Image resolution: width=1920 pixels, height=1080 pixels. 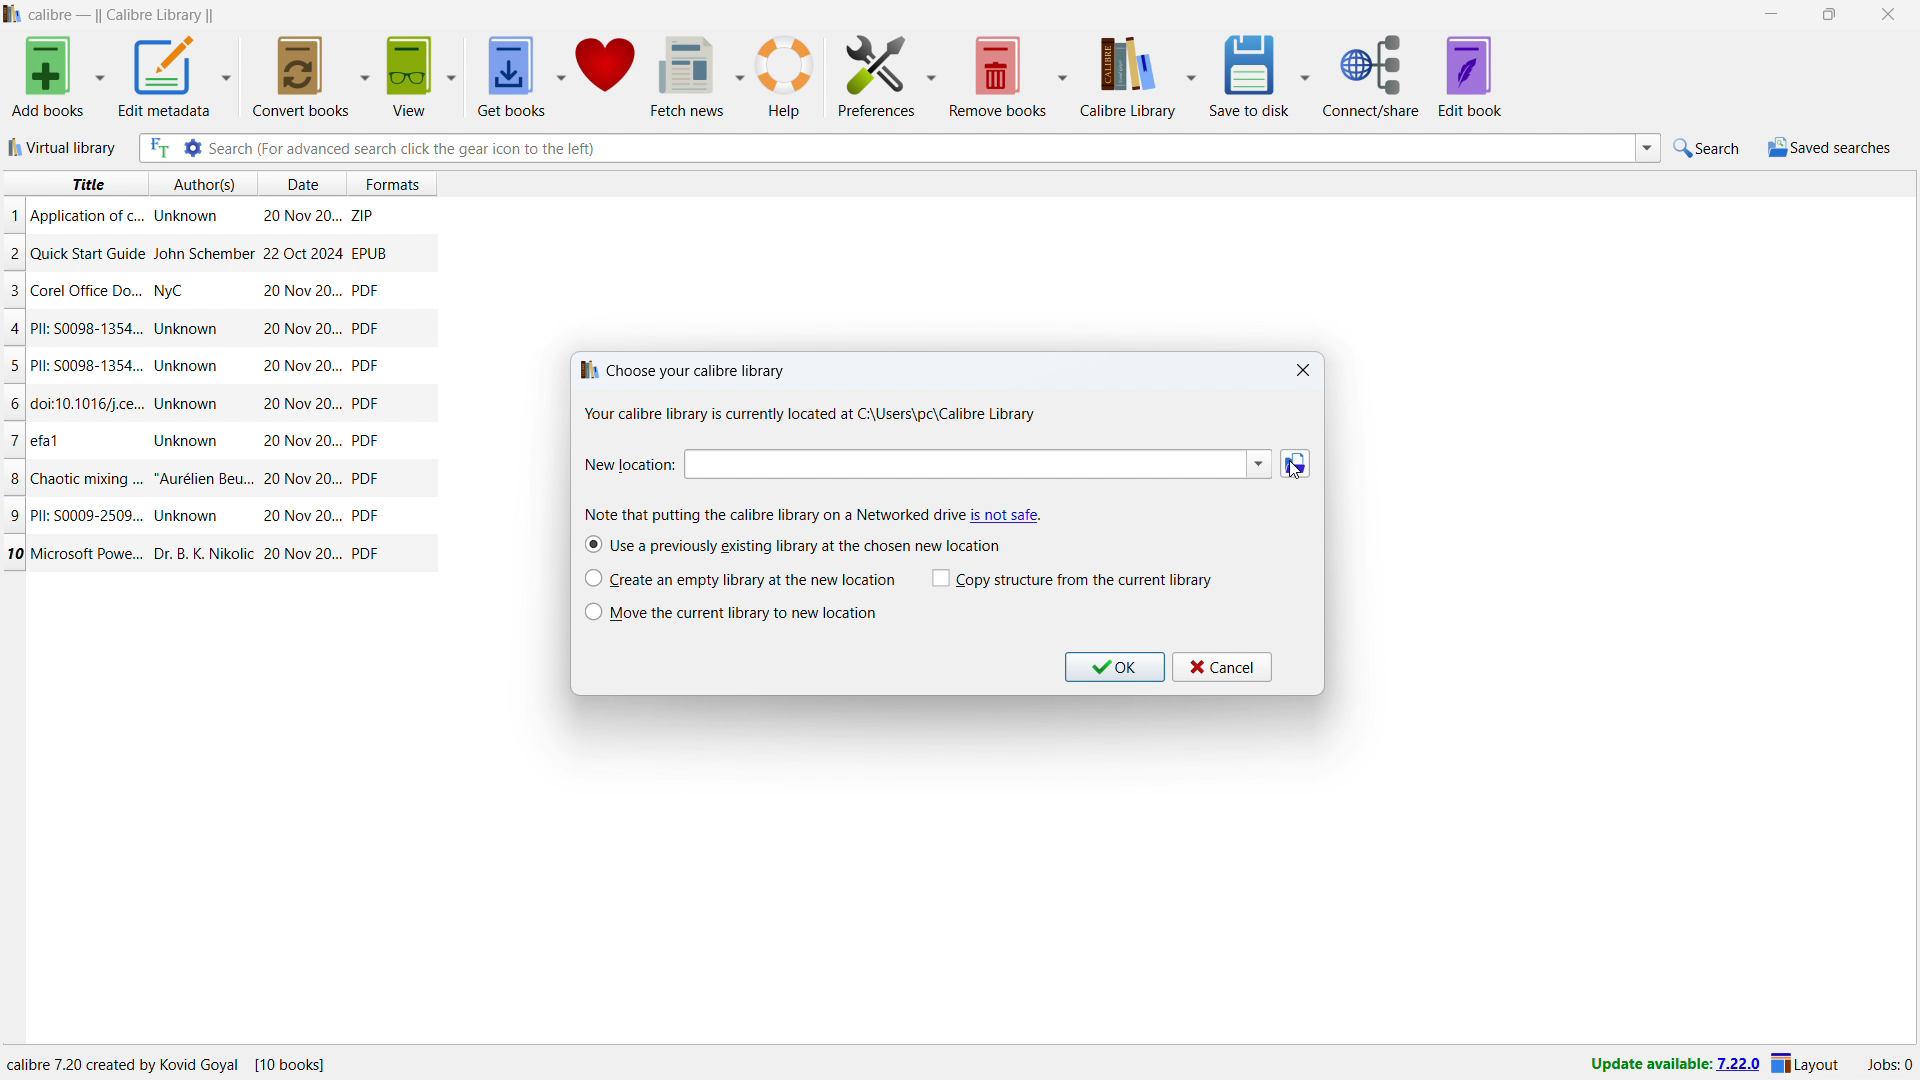 I want to click on location history, so click(x=1259, y=464).